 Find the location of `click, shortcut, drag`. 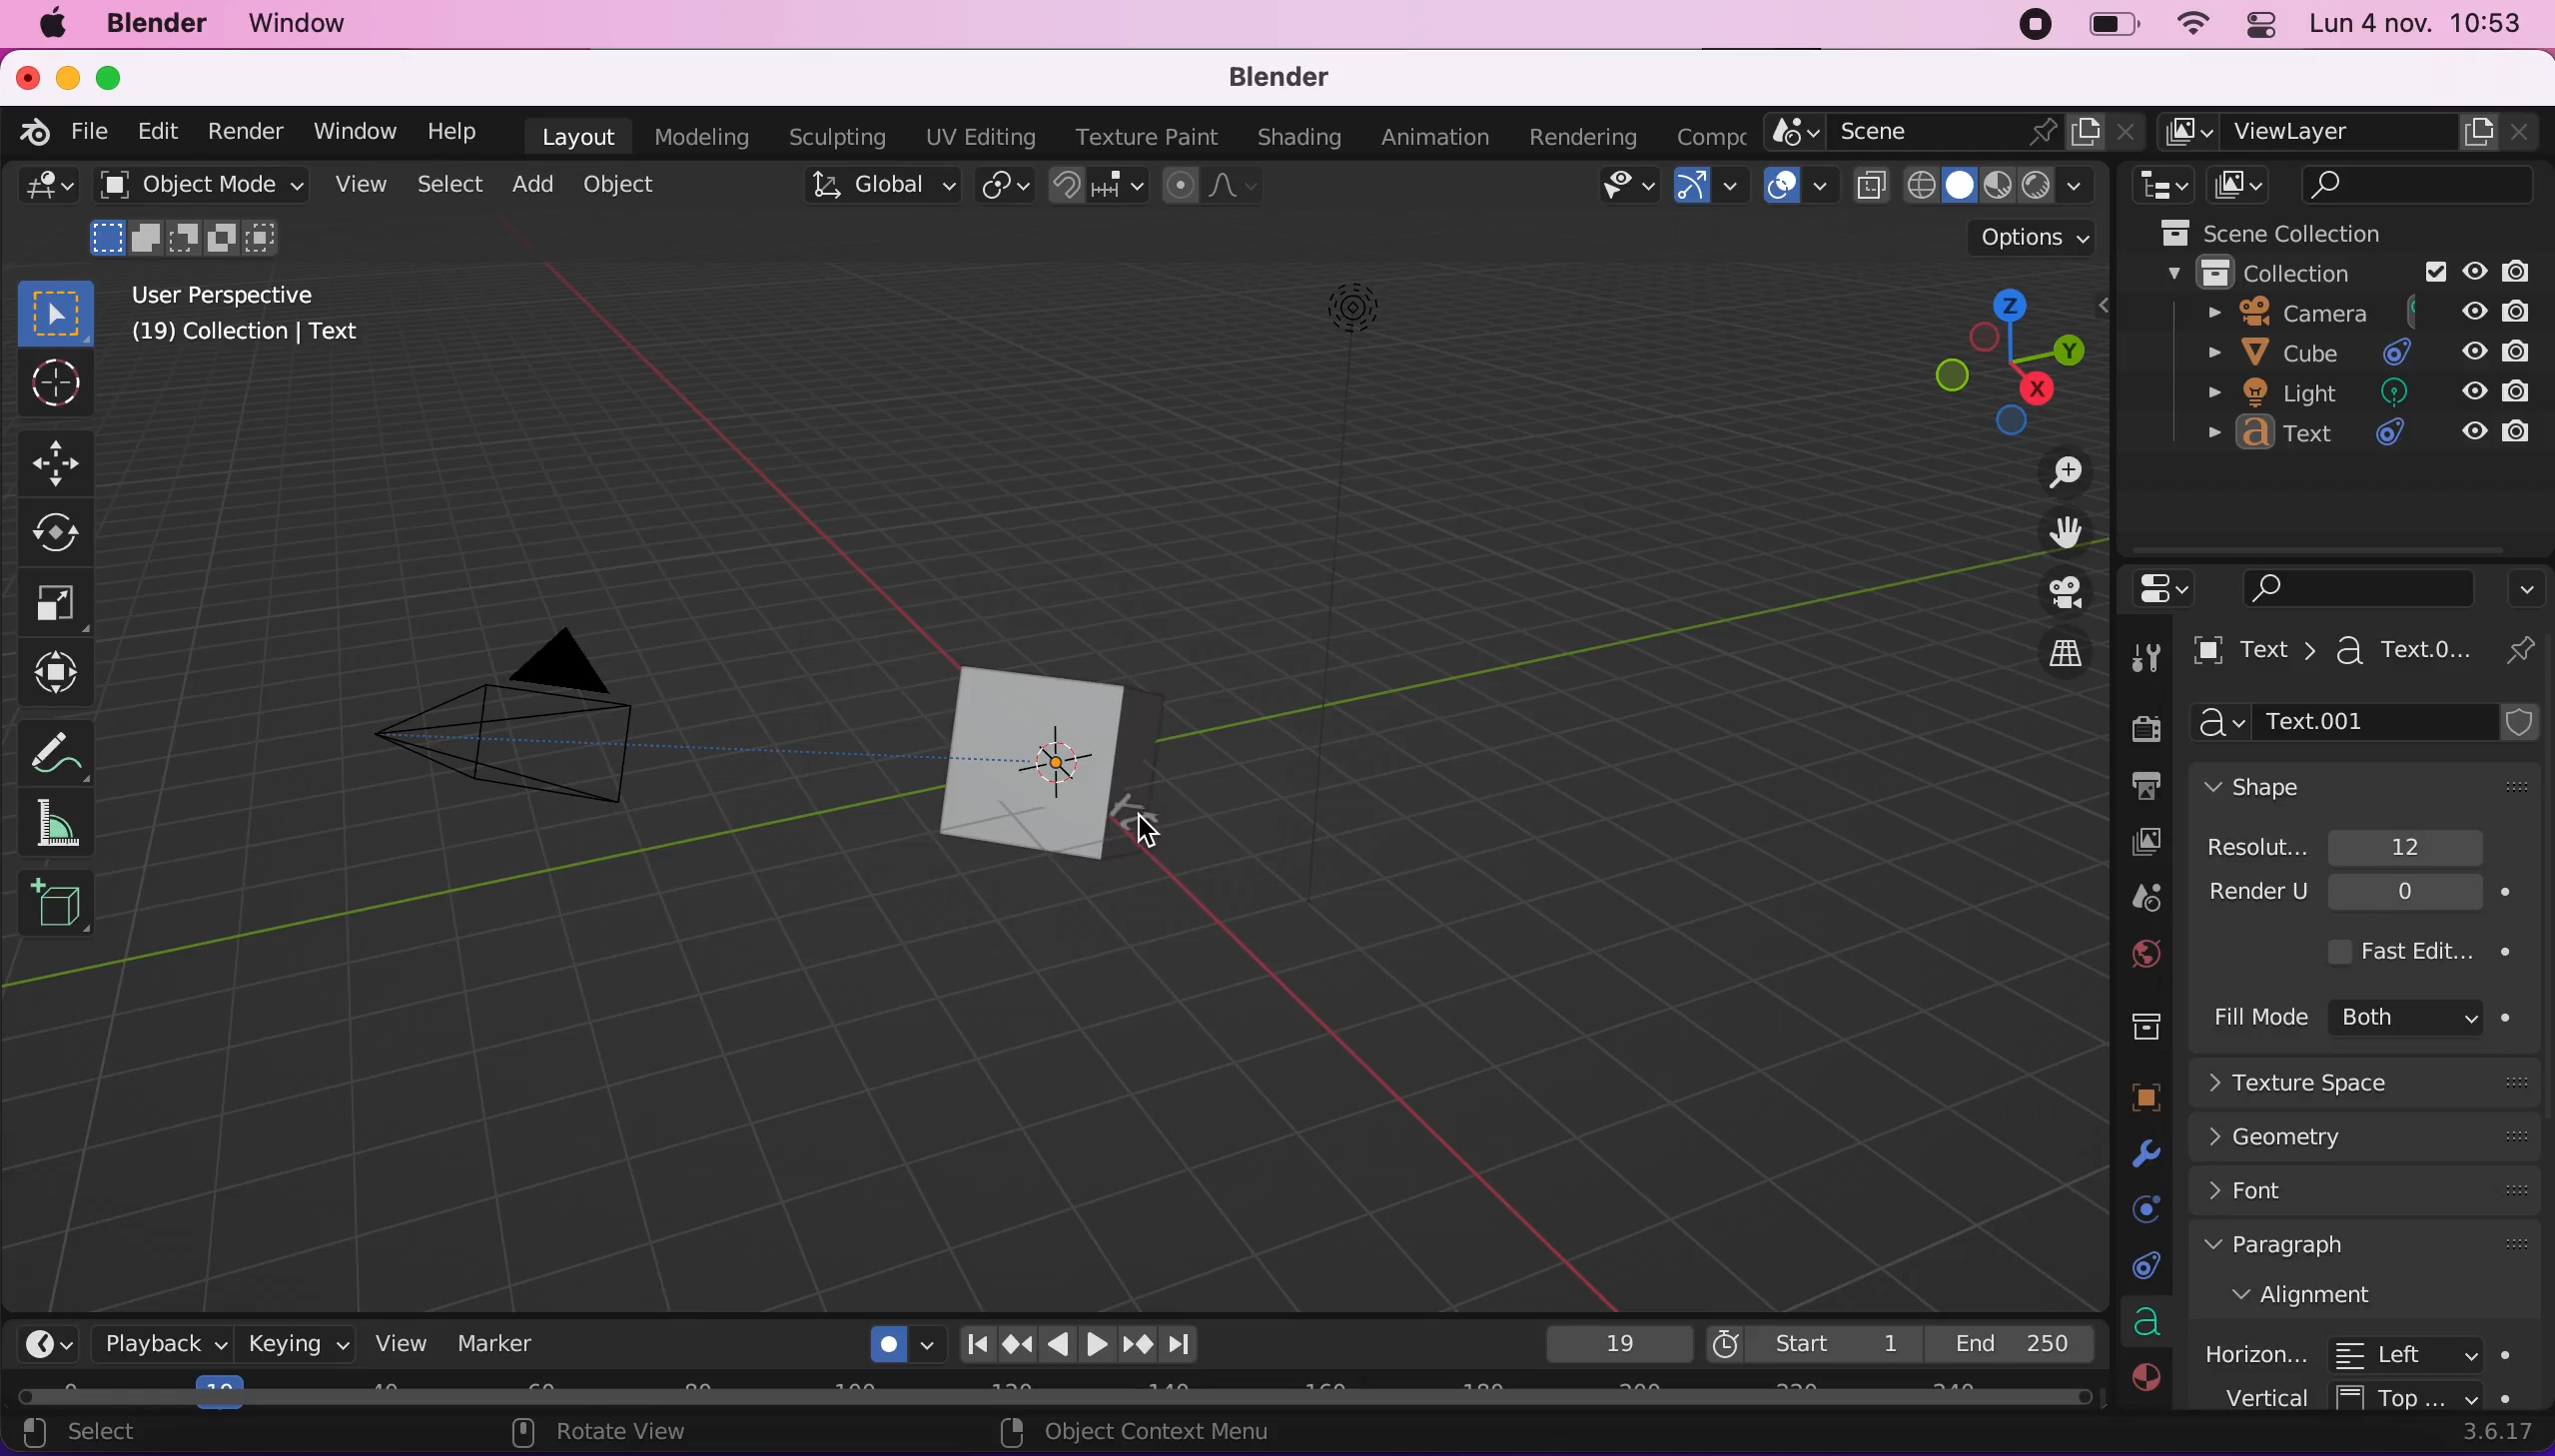

click, shortcut, drag is located at coordinates (2002, 358).